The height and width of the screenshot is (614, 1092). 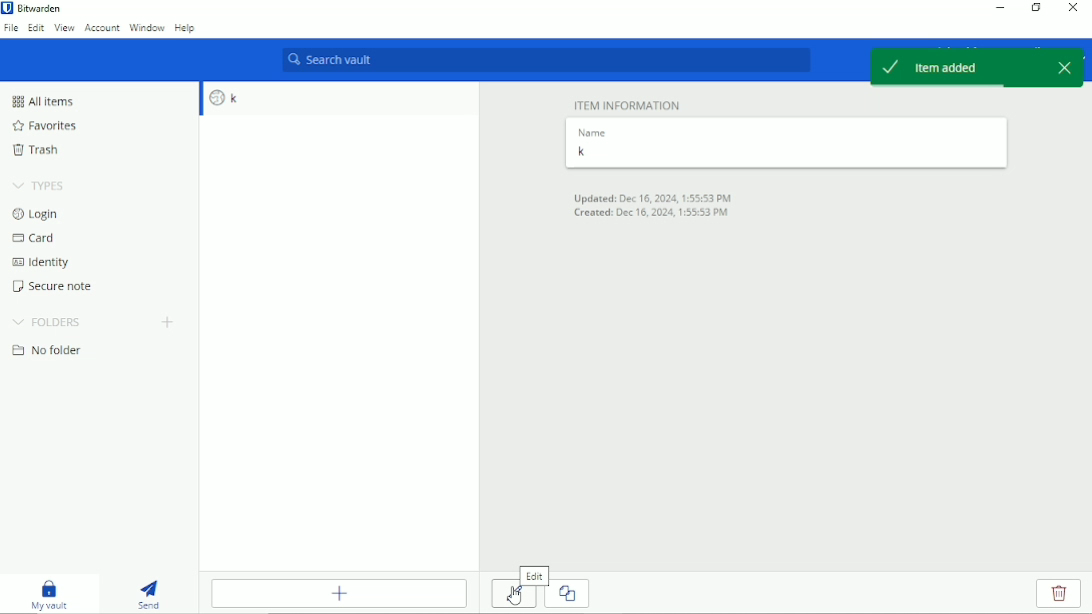 What do you see at coordinates (147, 27) in the screenshot?
I see `Window` at bounding box center [147, 27].